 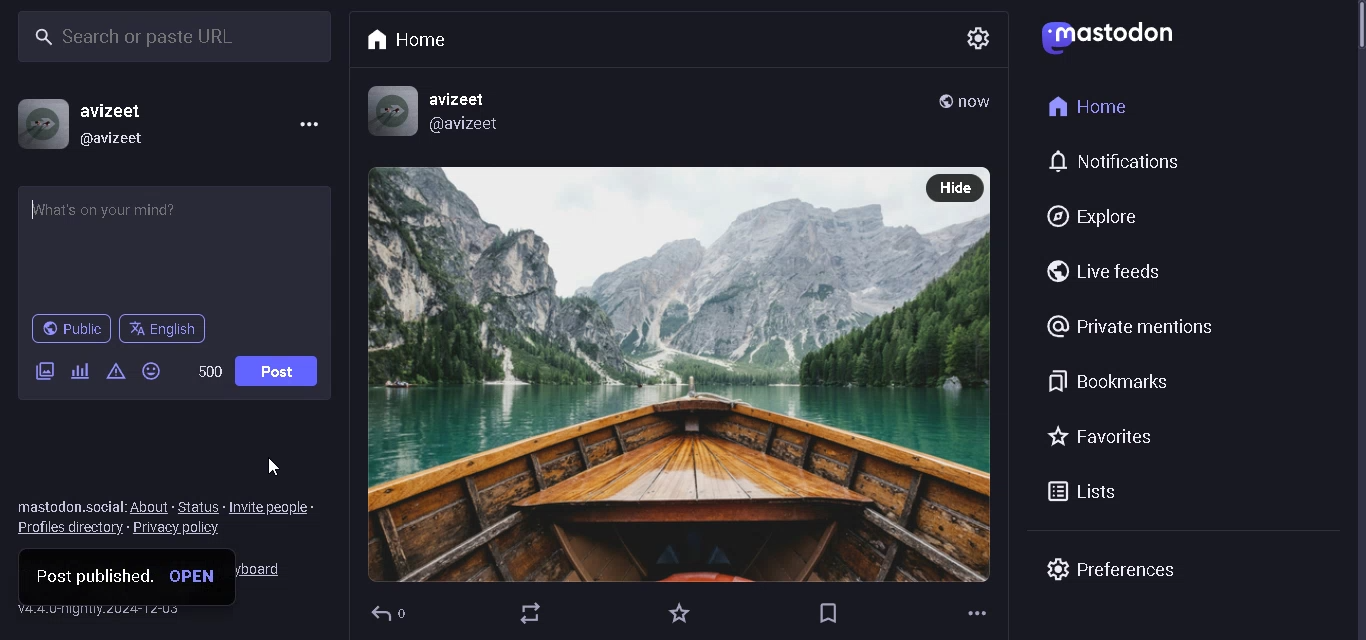 I want to click on post, so click(x=279, y=369).